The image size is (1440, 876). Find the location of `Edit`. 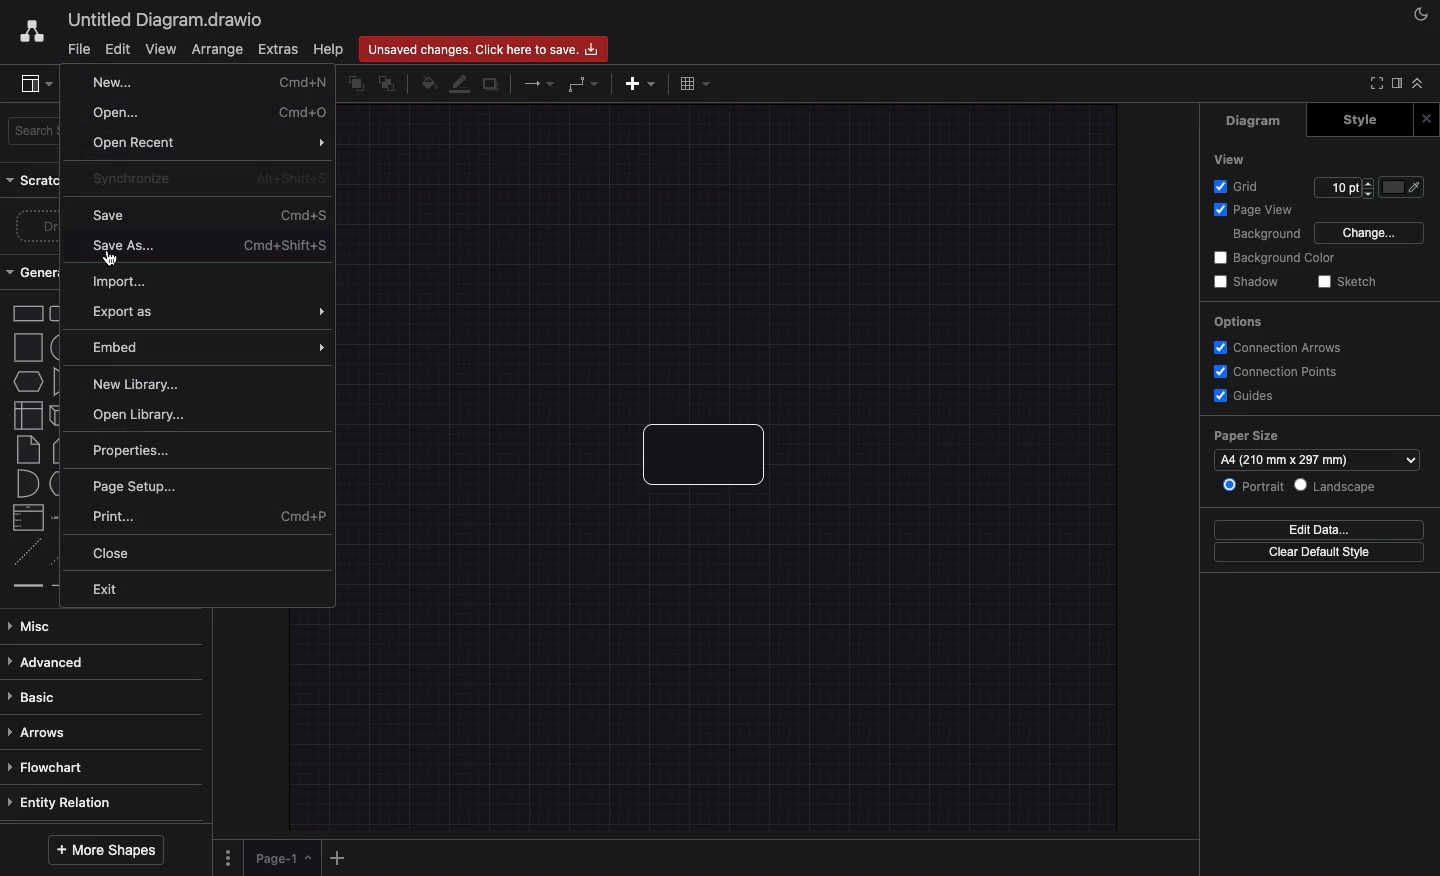

Edit is located at coordinates (115, 50).